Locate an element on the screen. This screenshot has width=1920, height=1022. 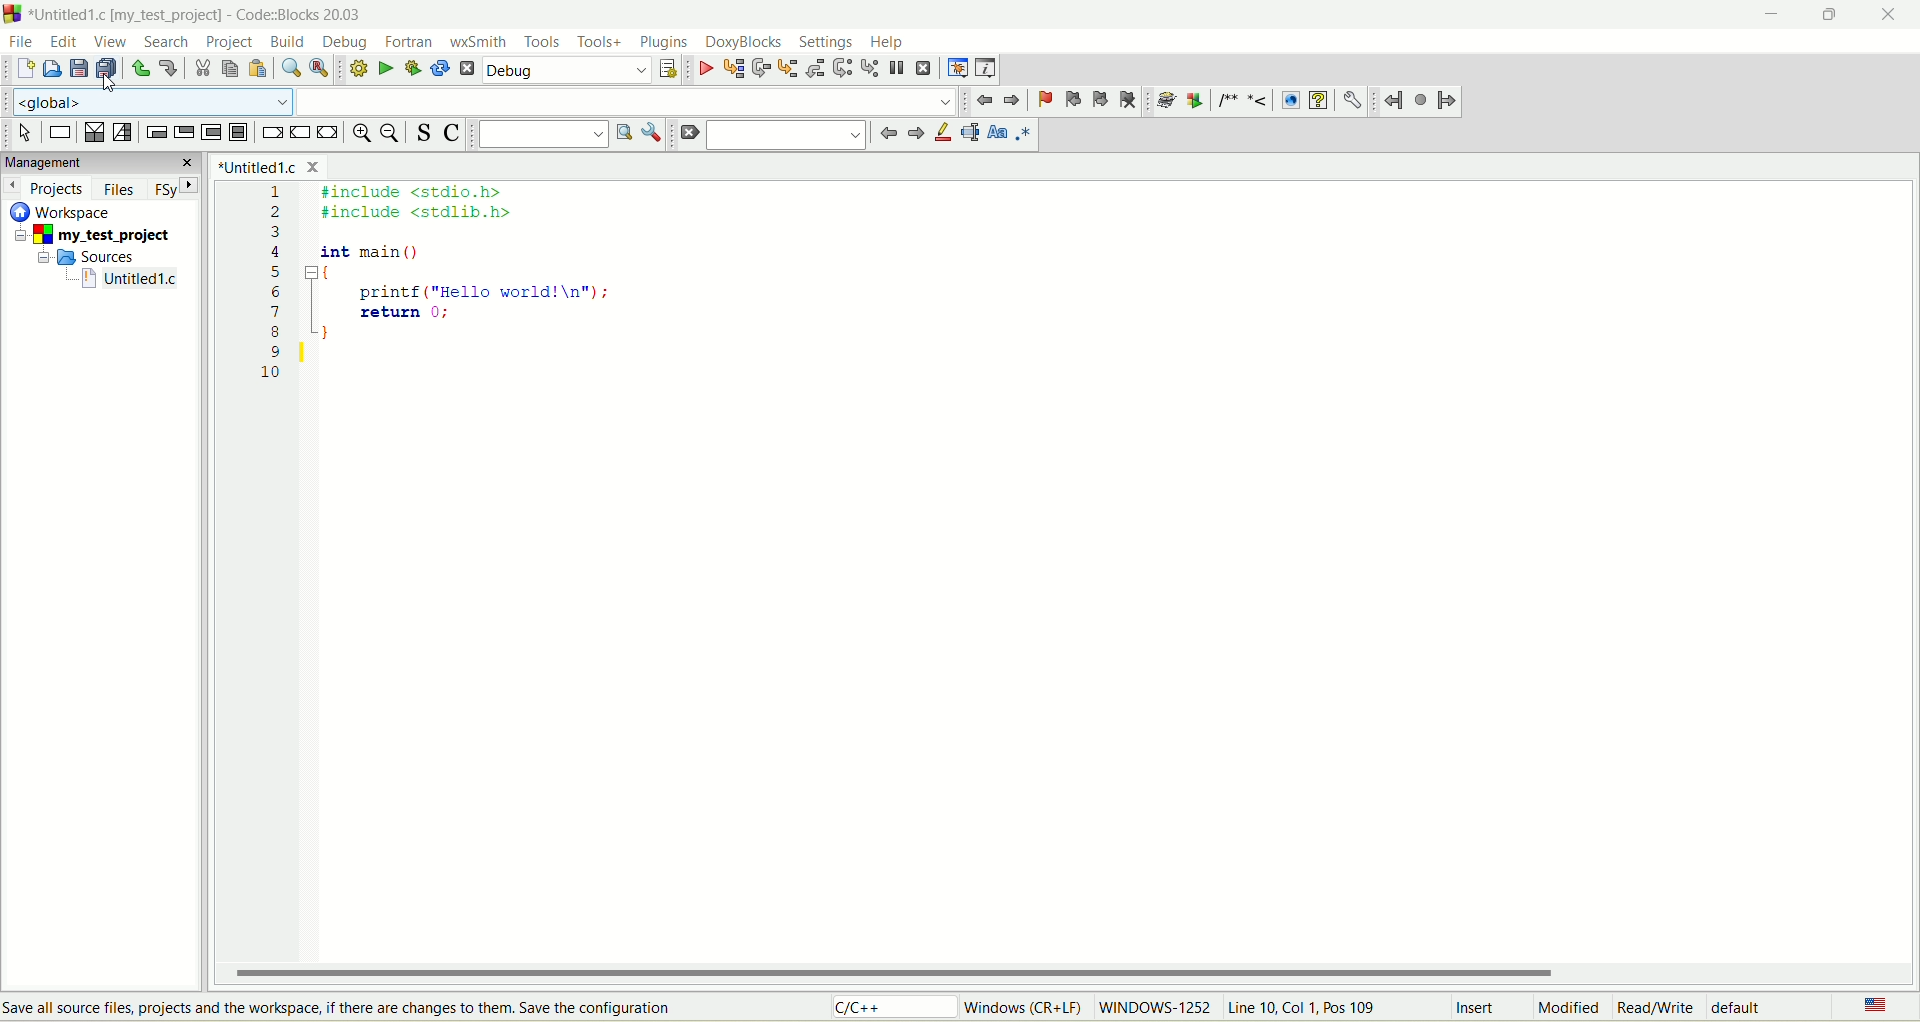
close is located at coordinates (1895, 15).